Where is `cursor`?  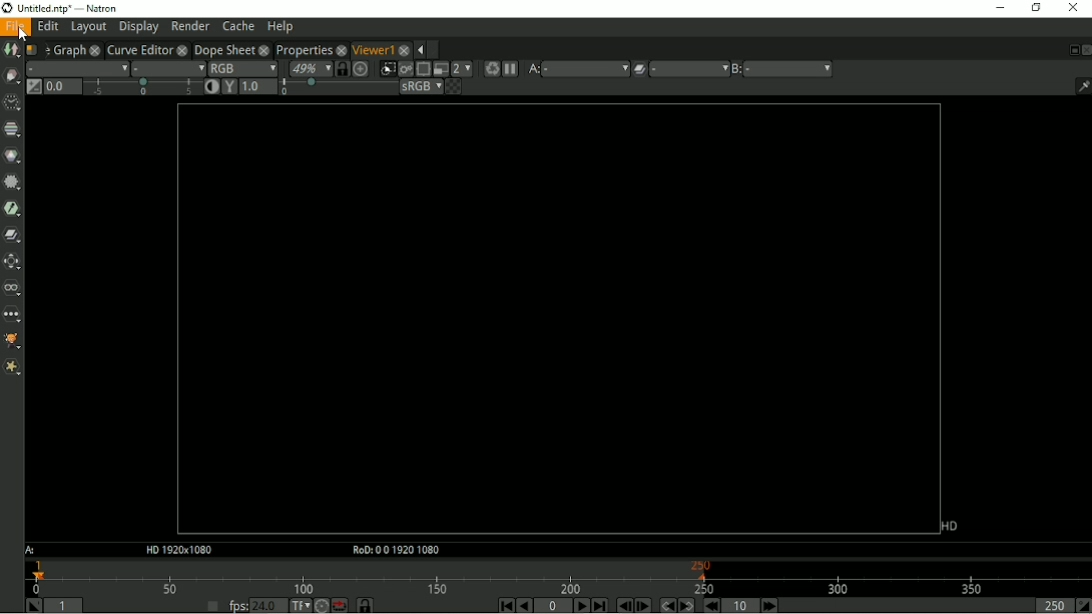
cursor is located at coordinates (24, 34).